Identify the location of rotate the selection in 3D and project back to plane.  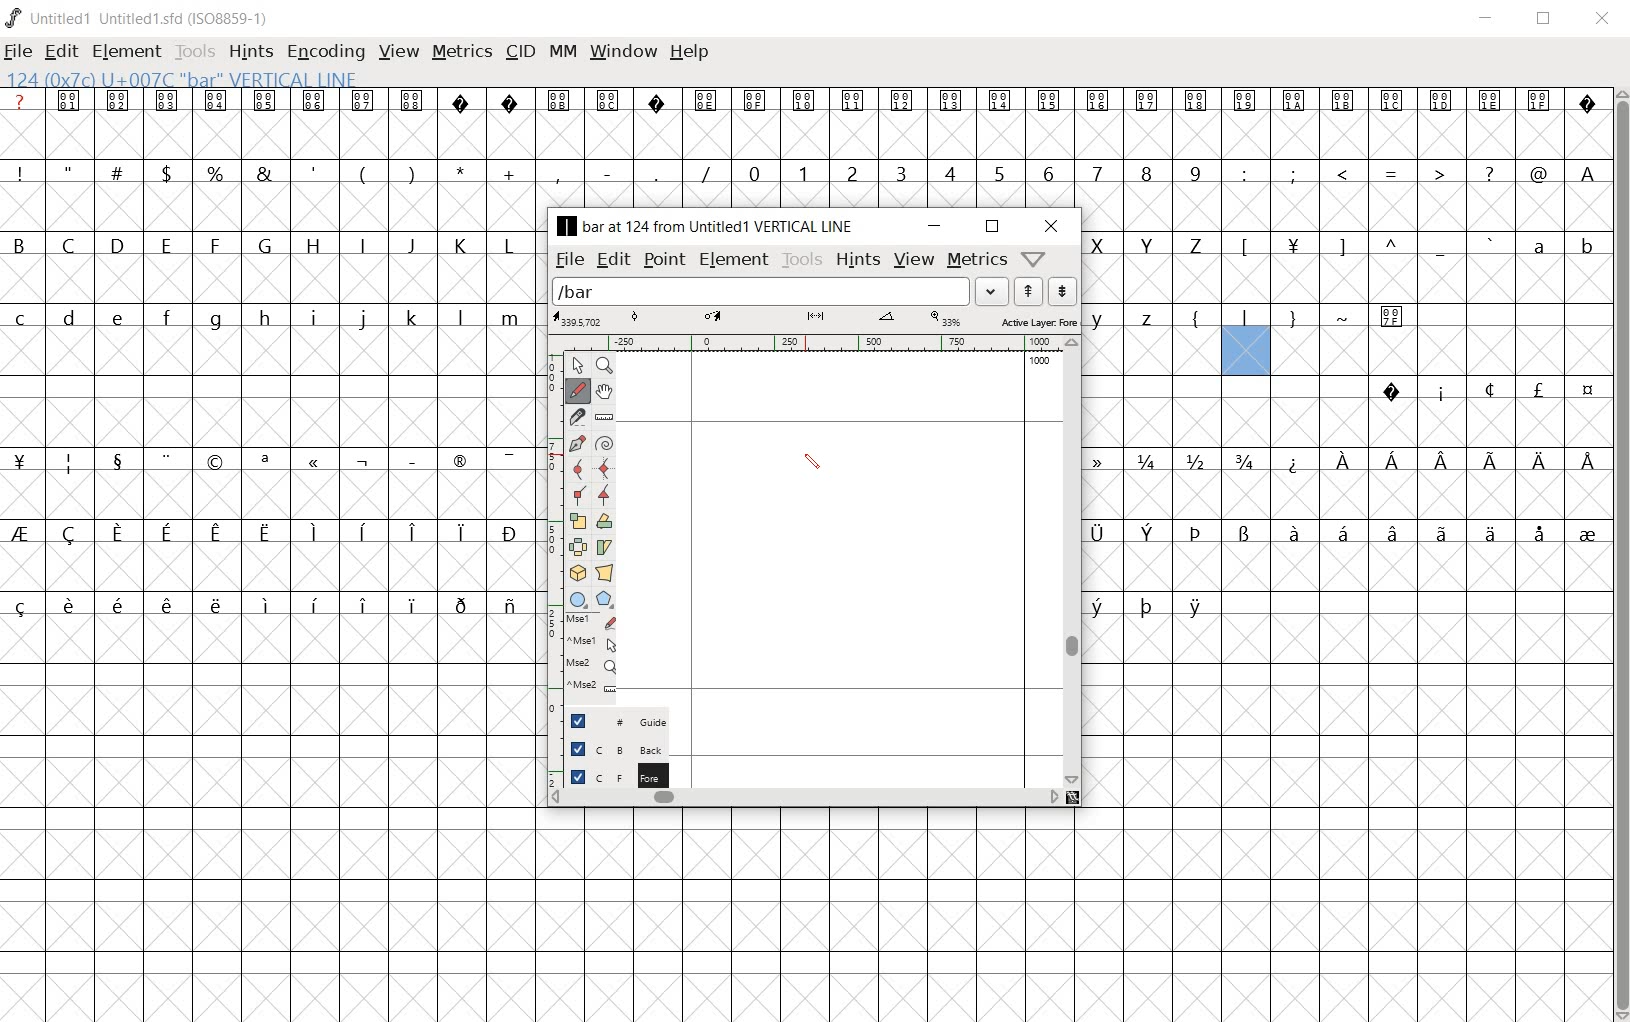
(575, 572).